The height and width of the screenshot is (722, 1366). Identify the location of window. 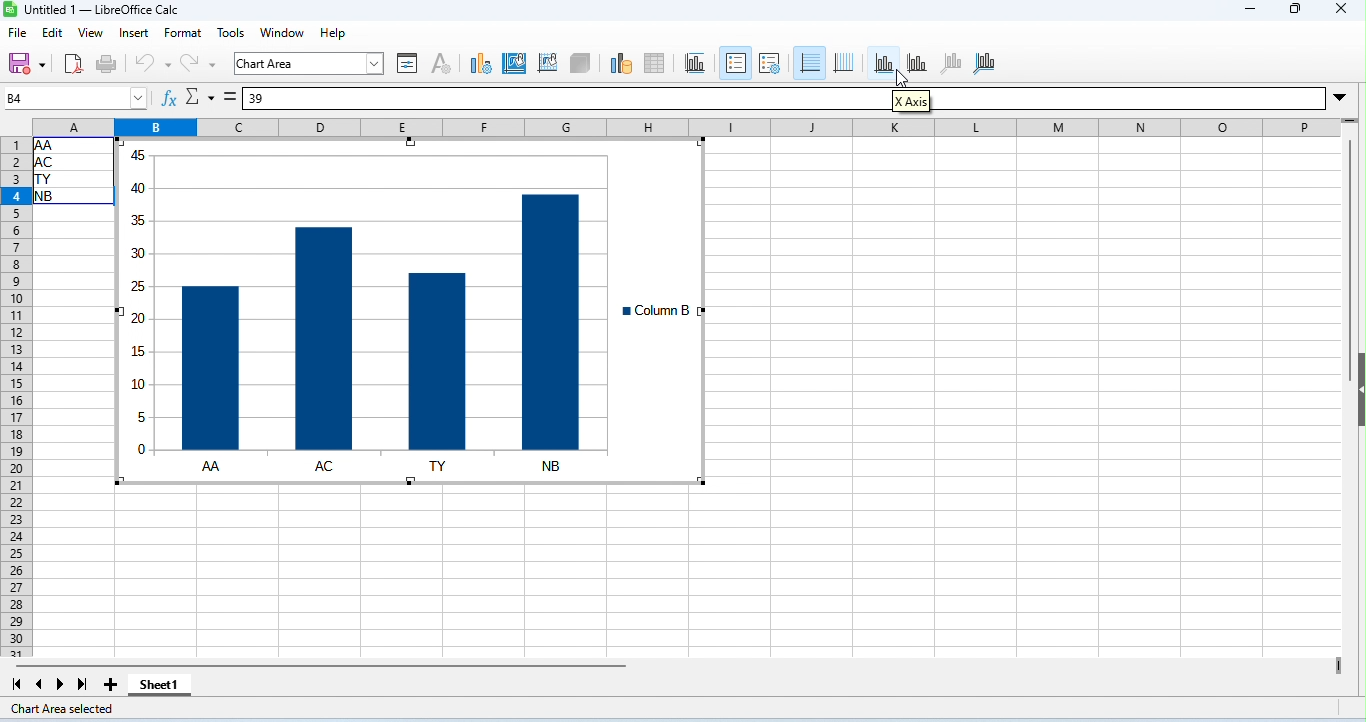
(283, 32).